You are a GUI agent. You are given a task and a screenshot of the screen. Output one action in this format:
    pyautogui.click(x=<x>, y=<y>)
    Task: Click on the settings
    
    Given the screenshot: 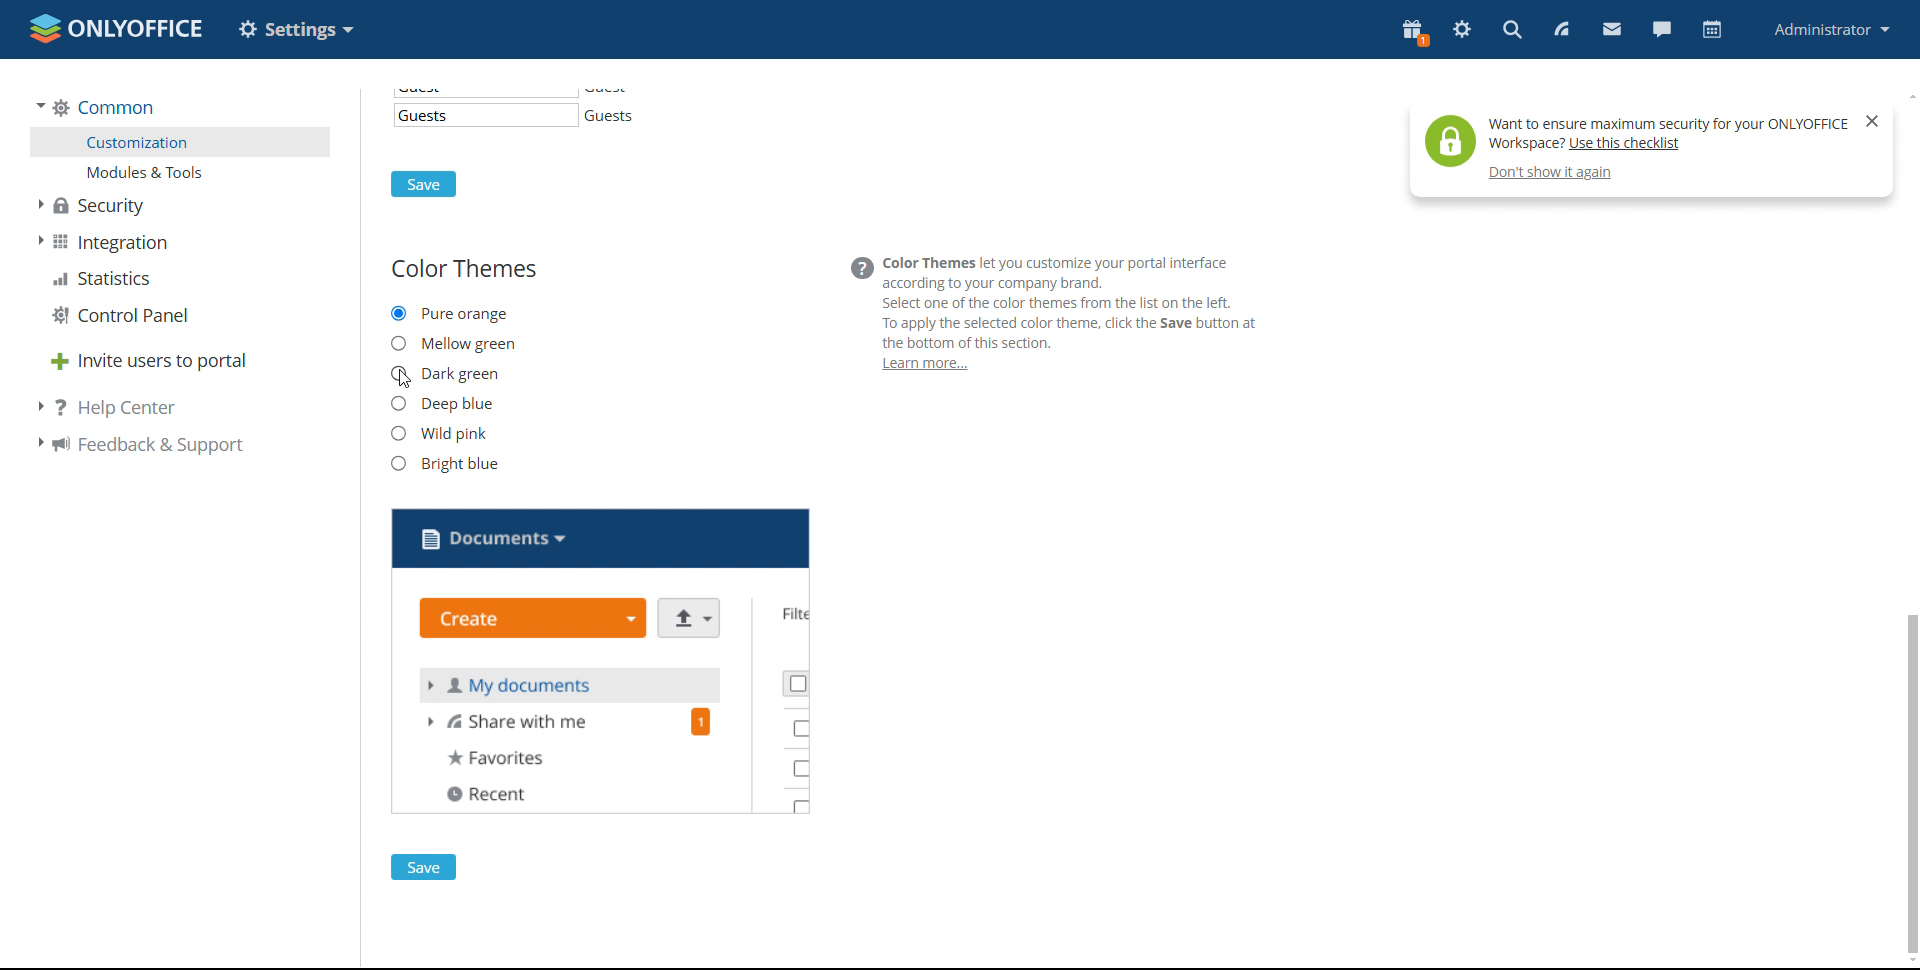 What is the action you would take?
    pyautogui.click(x=1461, y=30)
    